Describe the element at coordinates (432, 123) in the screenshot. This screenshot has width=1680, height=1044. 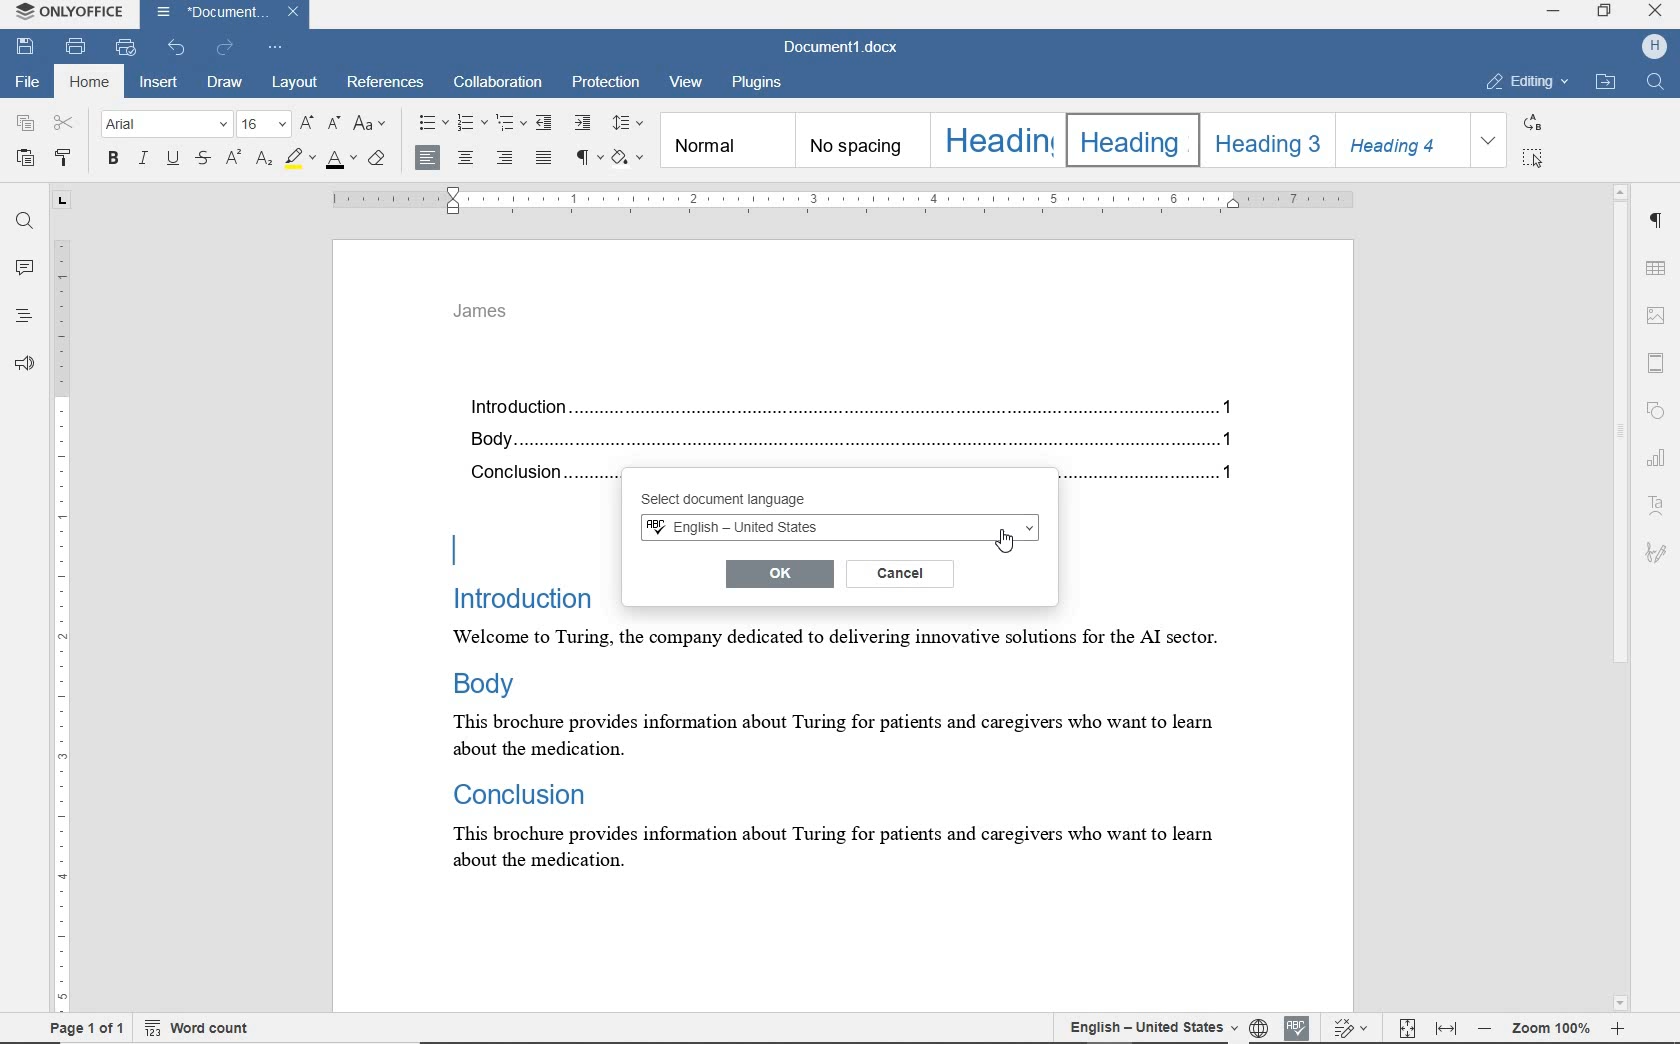
I see `bullets` at that location.